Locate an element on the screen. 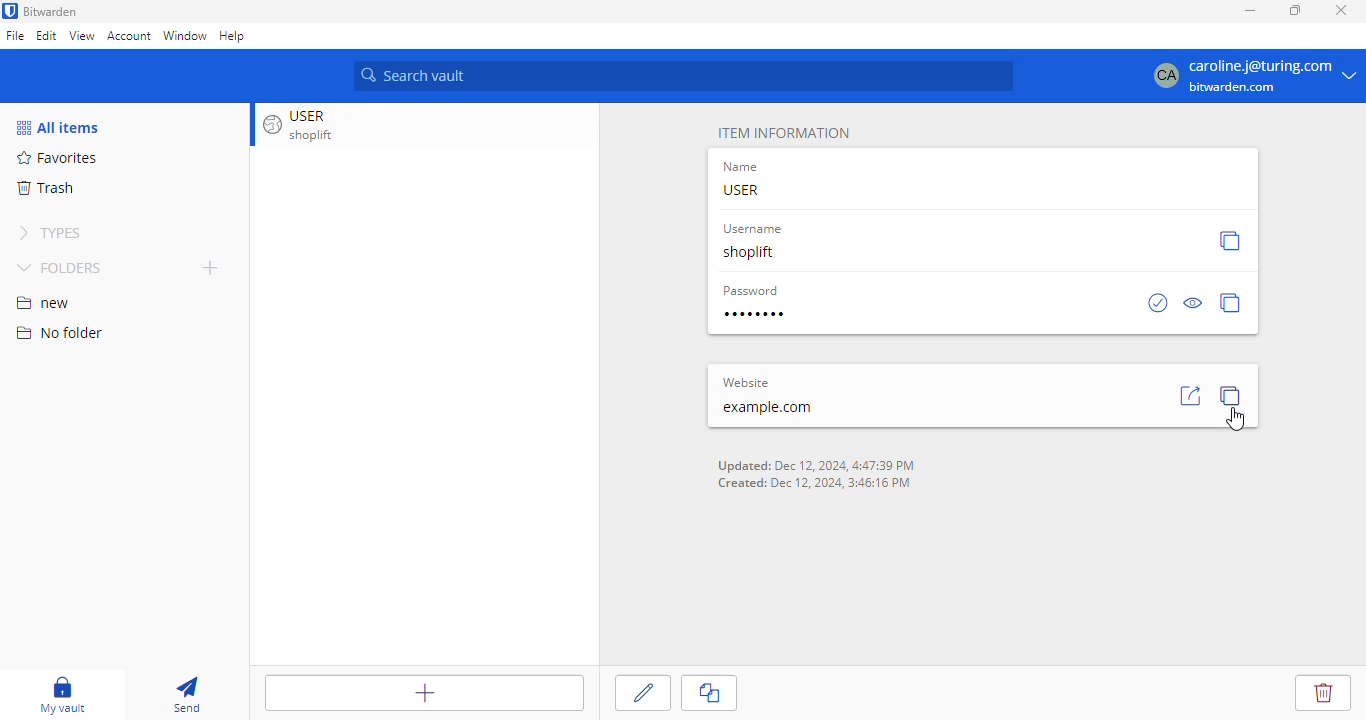 The height and width of the screenshot is (720, 1366). all items is located at coordinates (58, 127).